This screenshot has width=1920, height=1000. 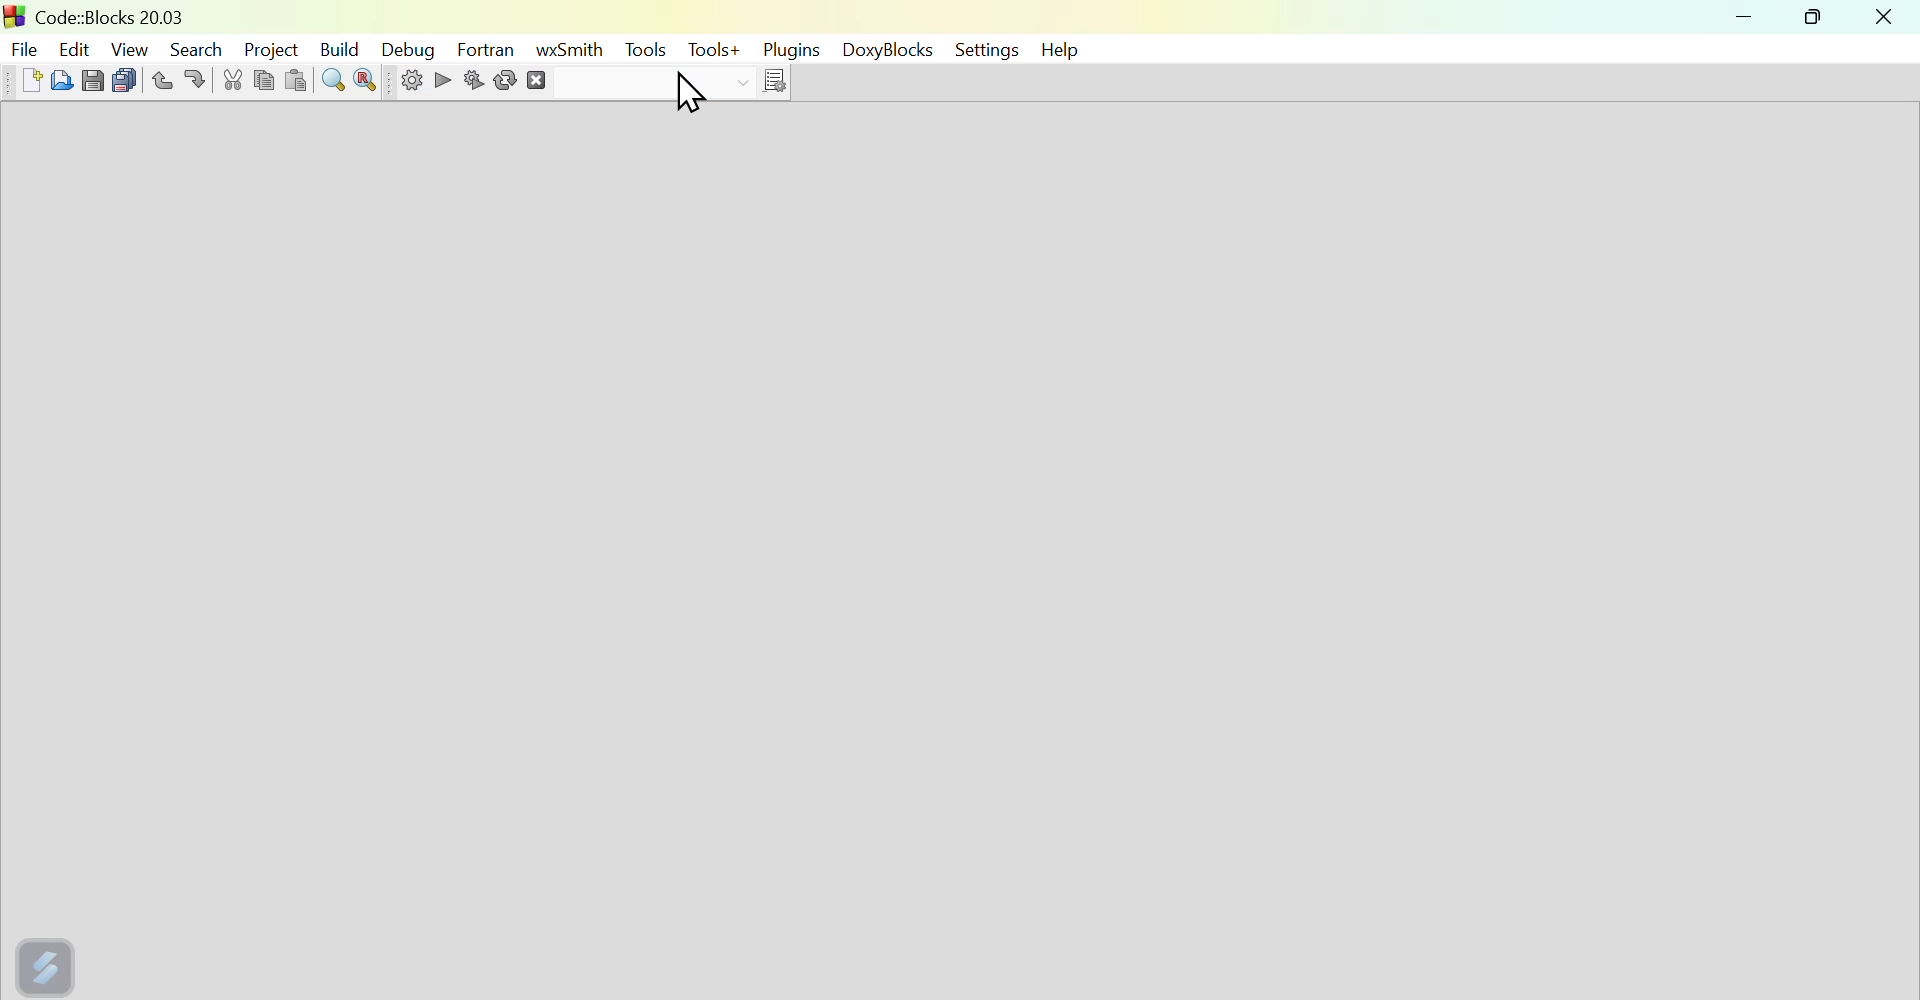 I want to click on Replay, so click(x=505, y=82).